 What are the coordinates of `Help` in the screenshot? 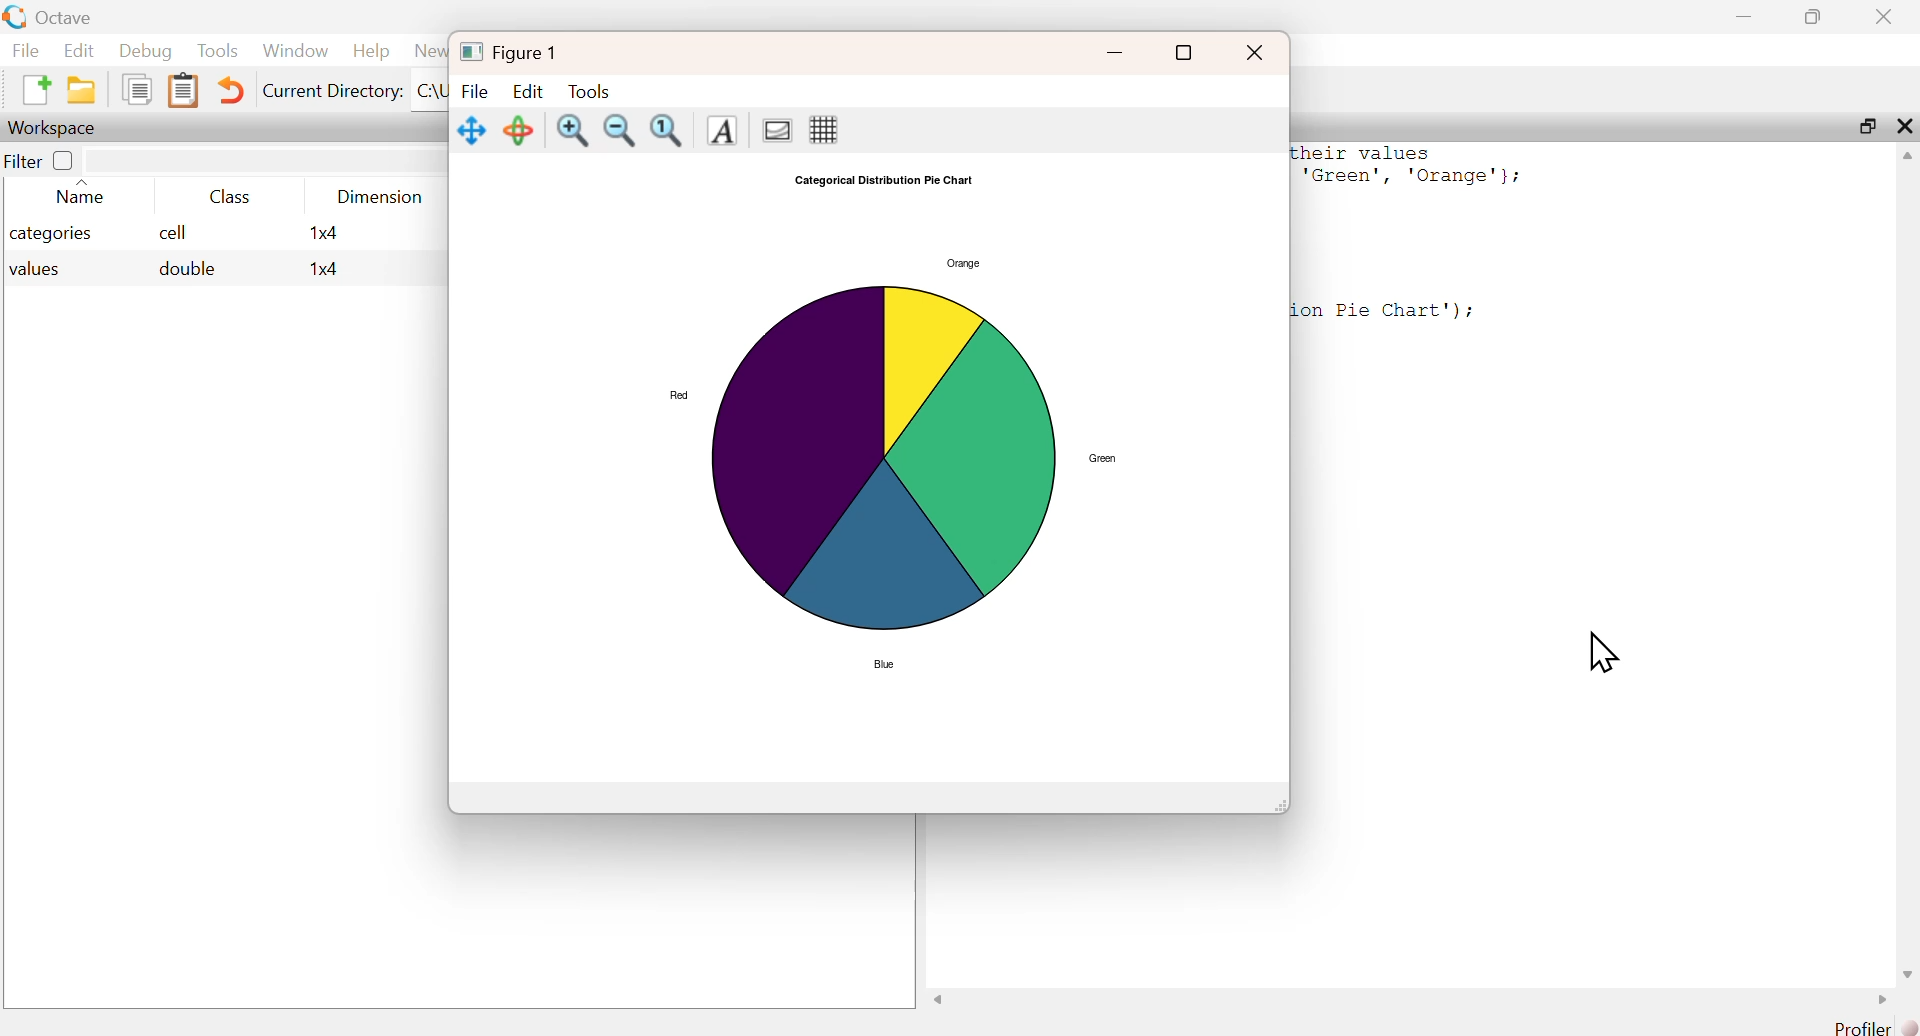 It's located at (372, 51).